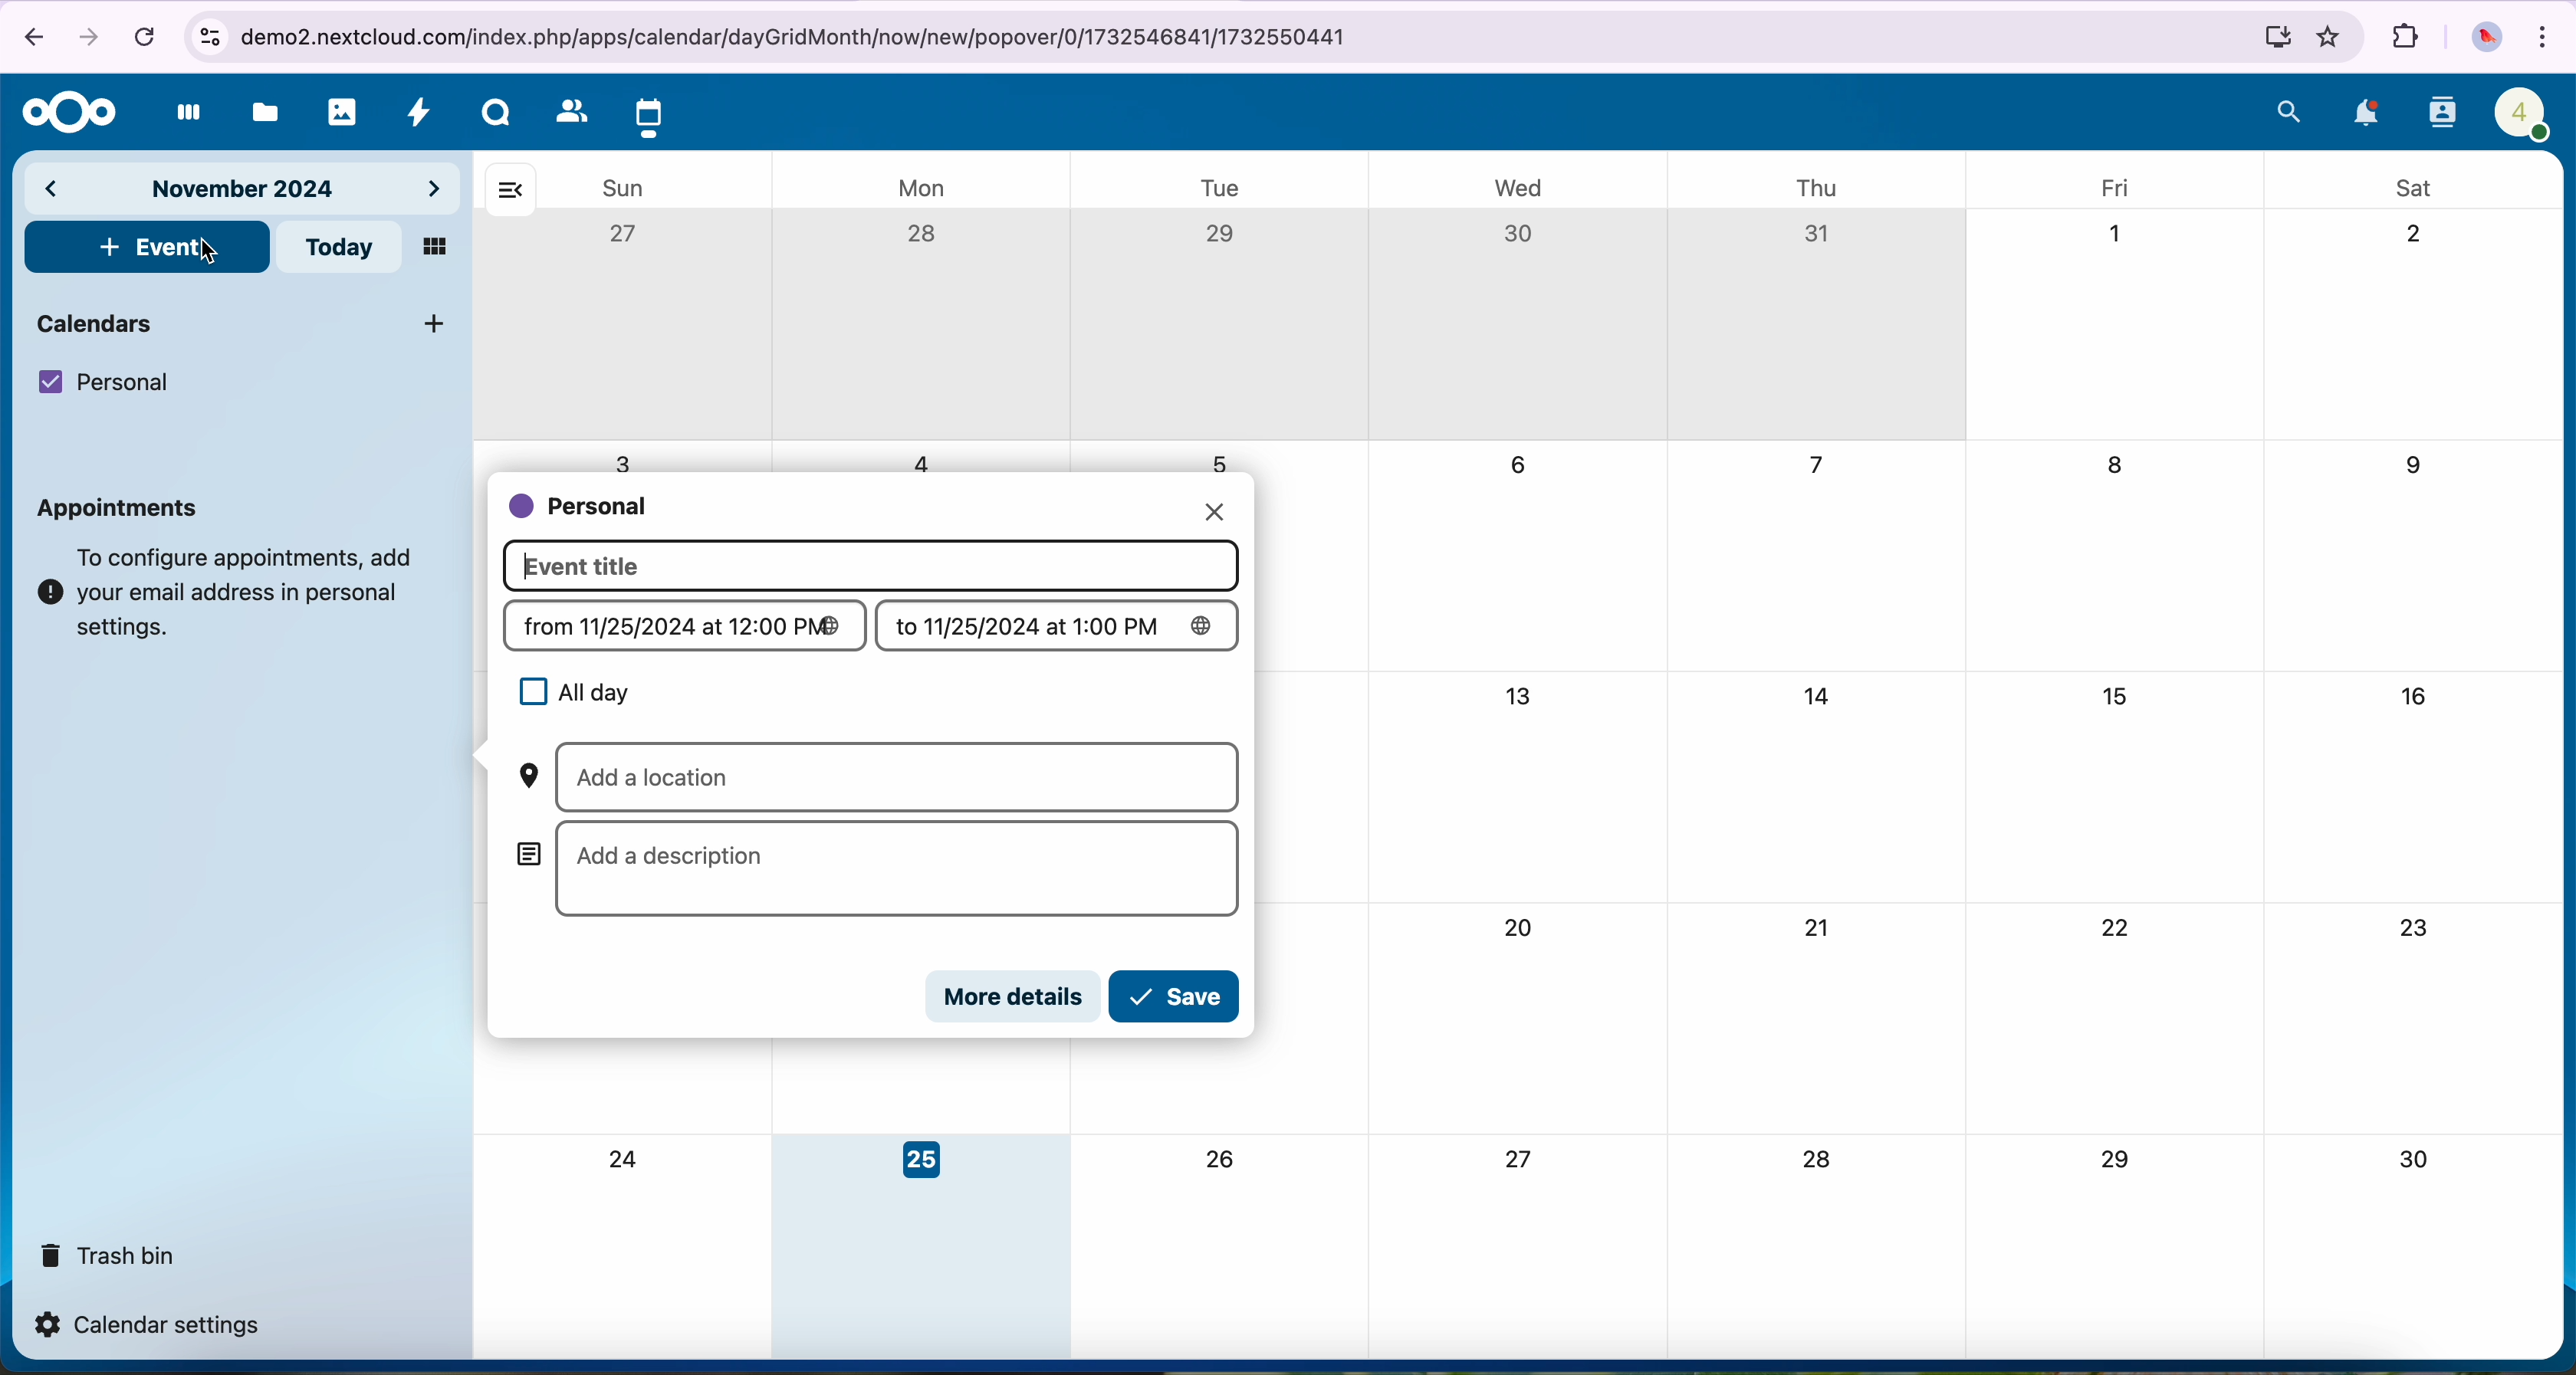 The height and width of the screenshot is (1375, 2576). What do you see at coordinates (623, 187) in the screenshot?
I see `sun` at bounding box center [623, 187].